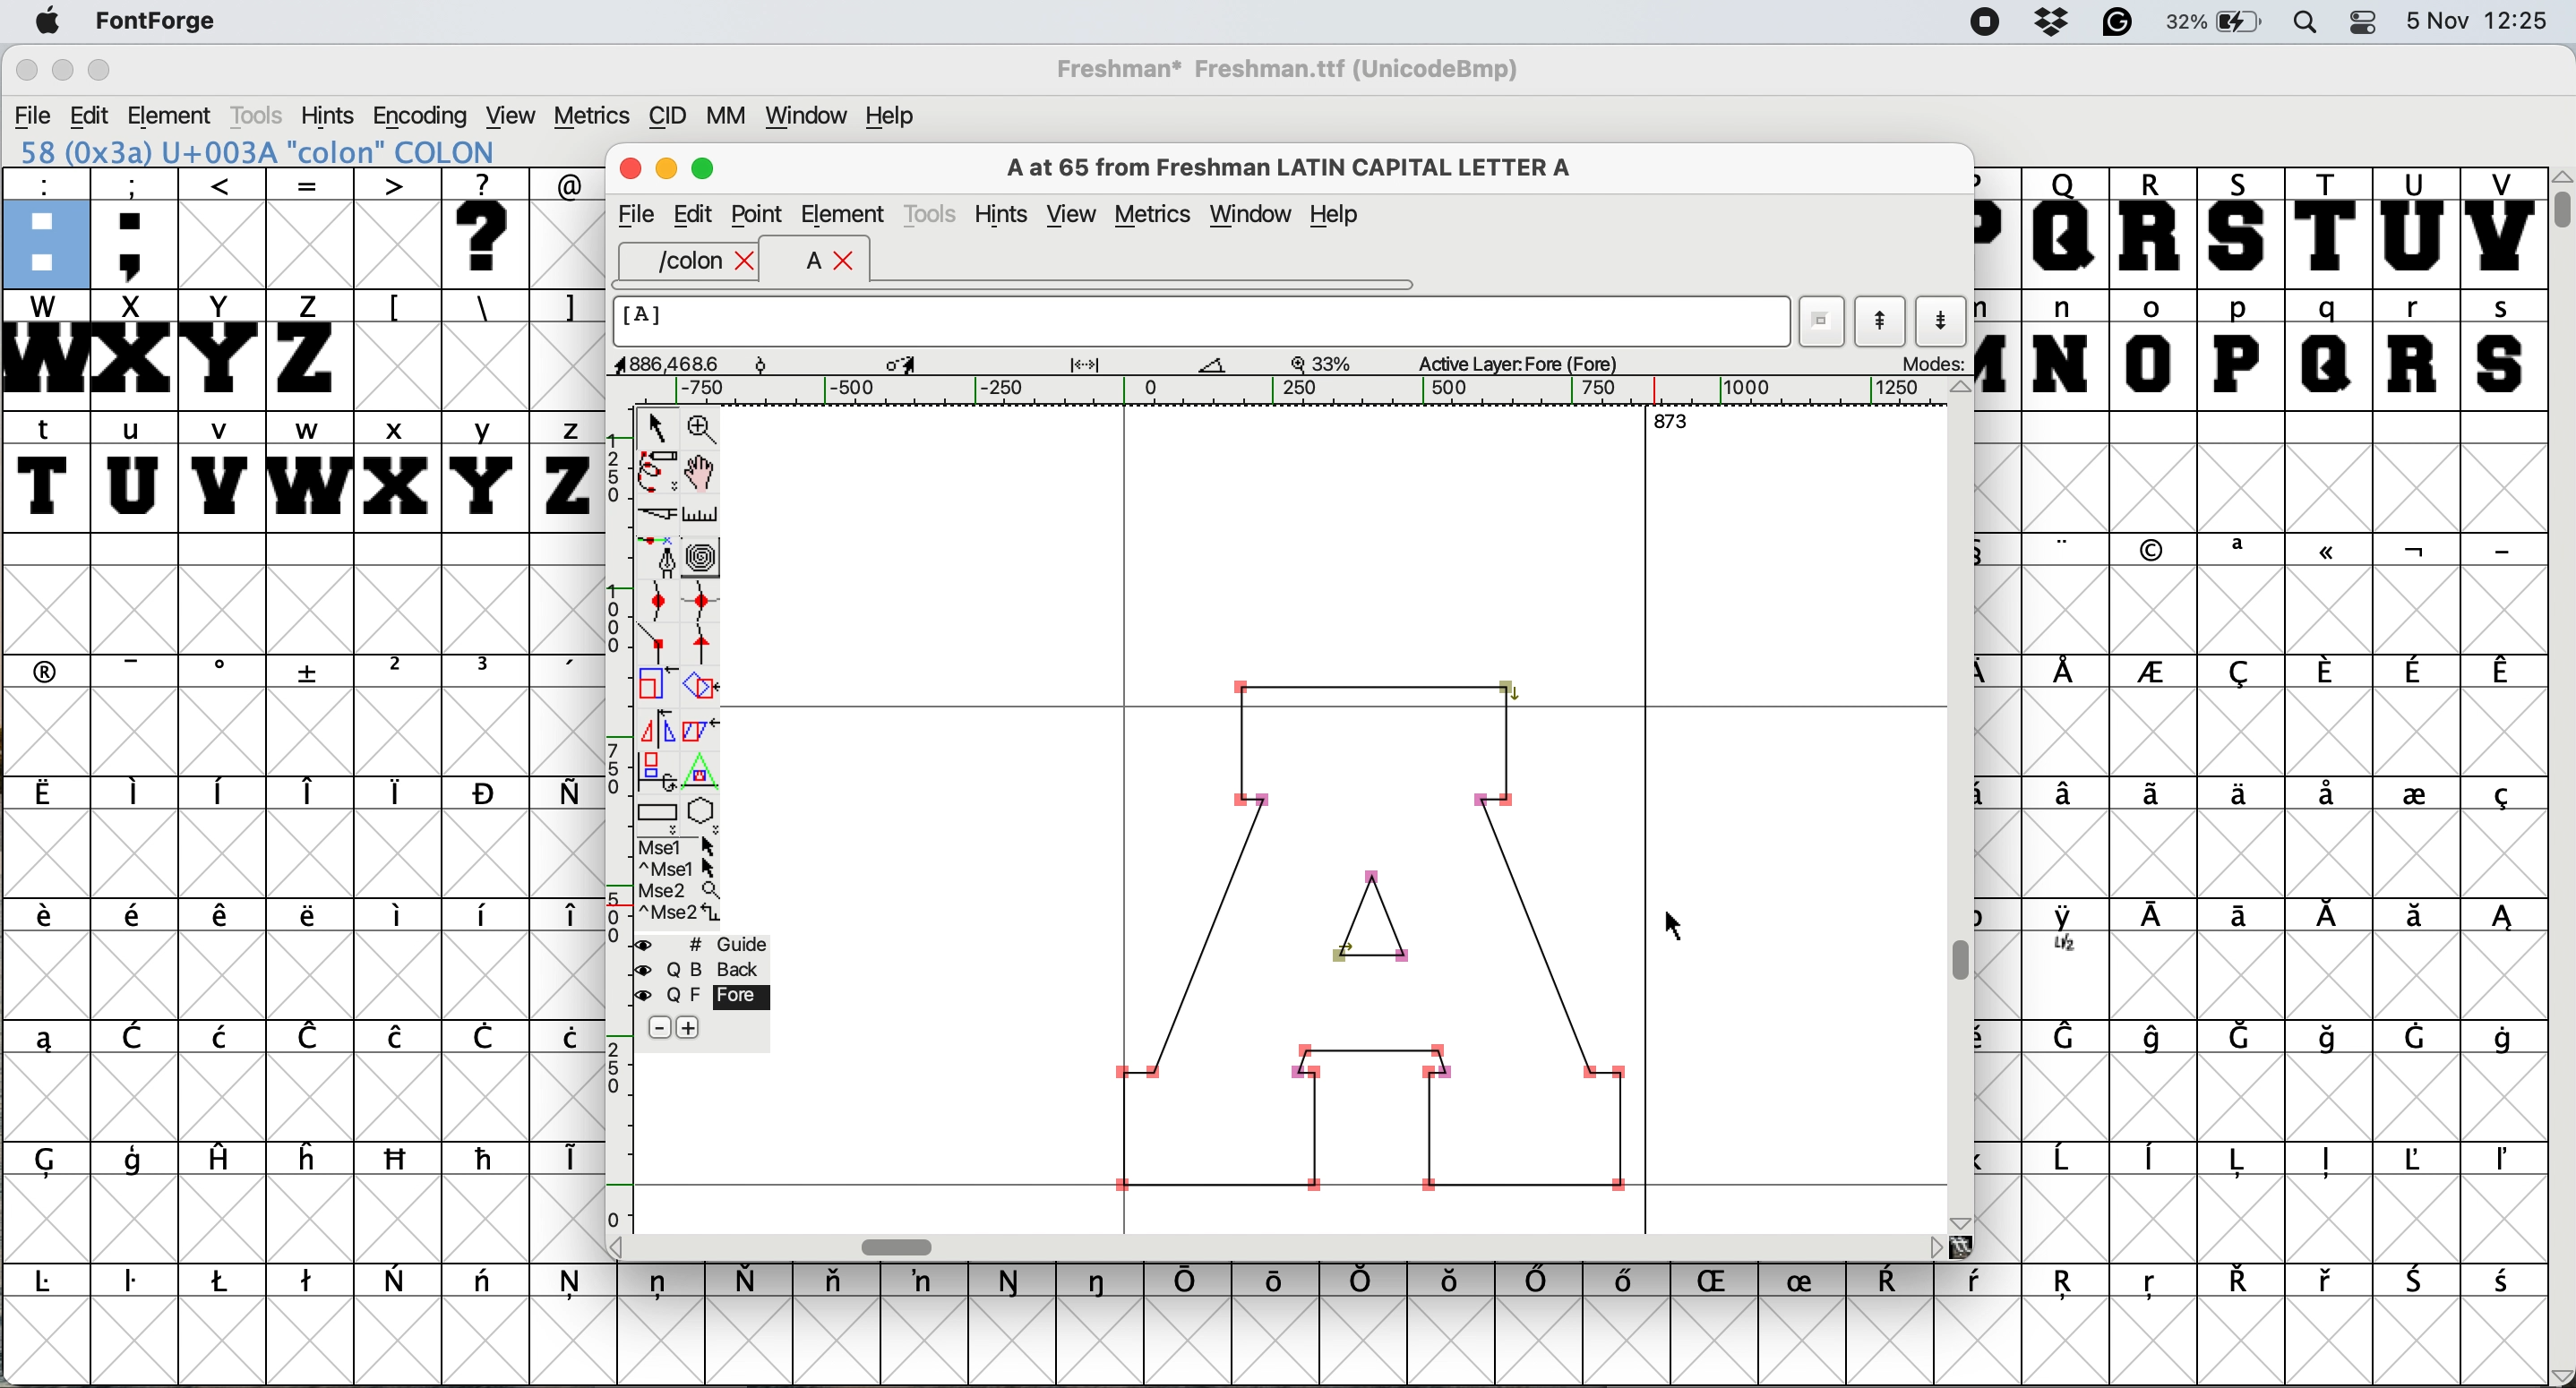 The height and width of the screenshot is (1388, 2576). I want to click on symbol, so click(139, 920).